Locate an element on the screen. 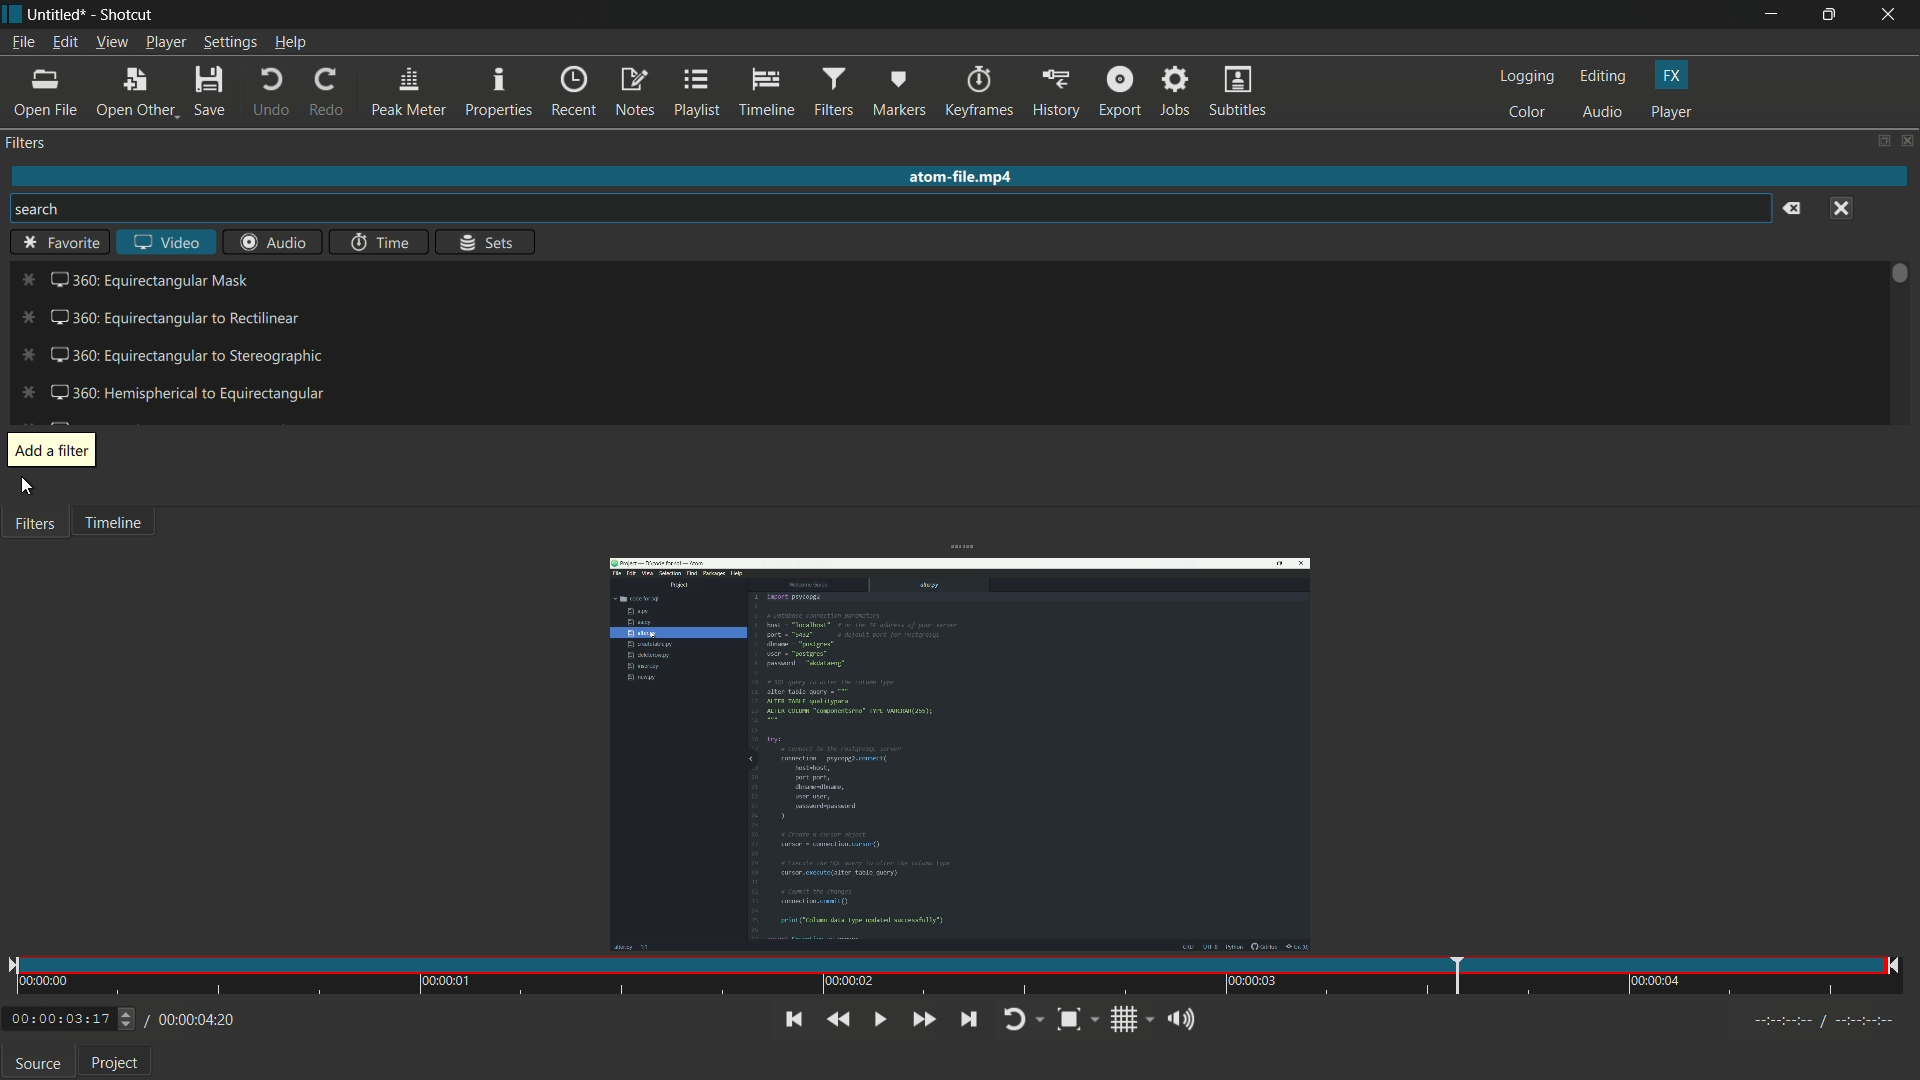 This screenshot has height=1080, width=1920. close panel is located at coordinates (1906, 140).